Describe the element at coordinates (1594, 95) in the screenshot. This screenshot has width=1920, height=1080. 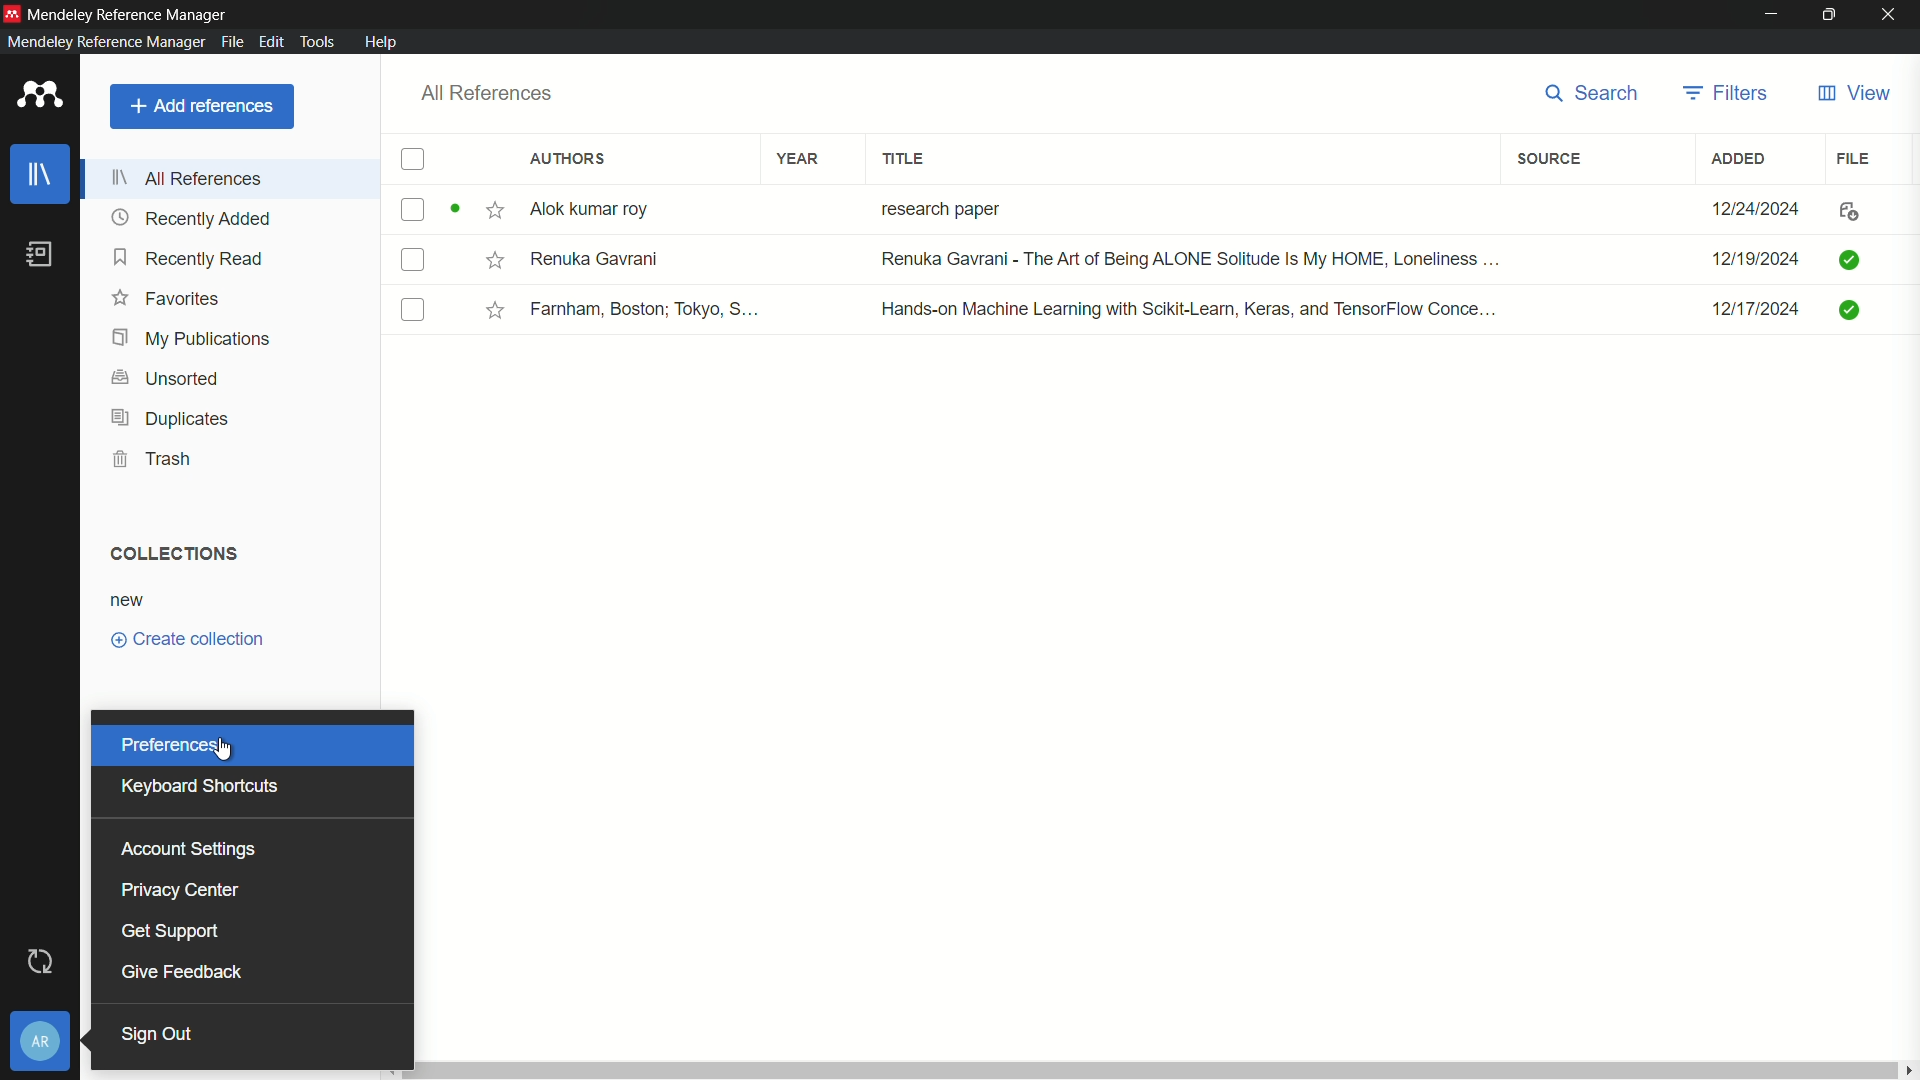
I see `search` at that location.